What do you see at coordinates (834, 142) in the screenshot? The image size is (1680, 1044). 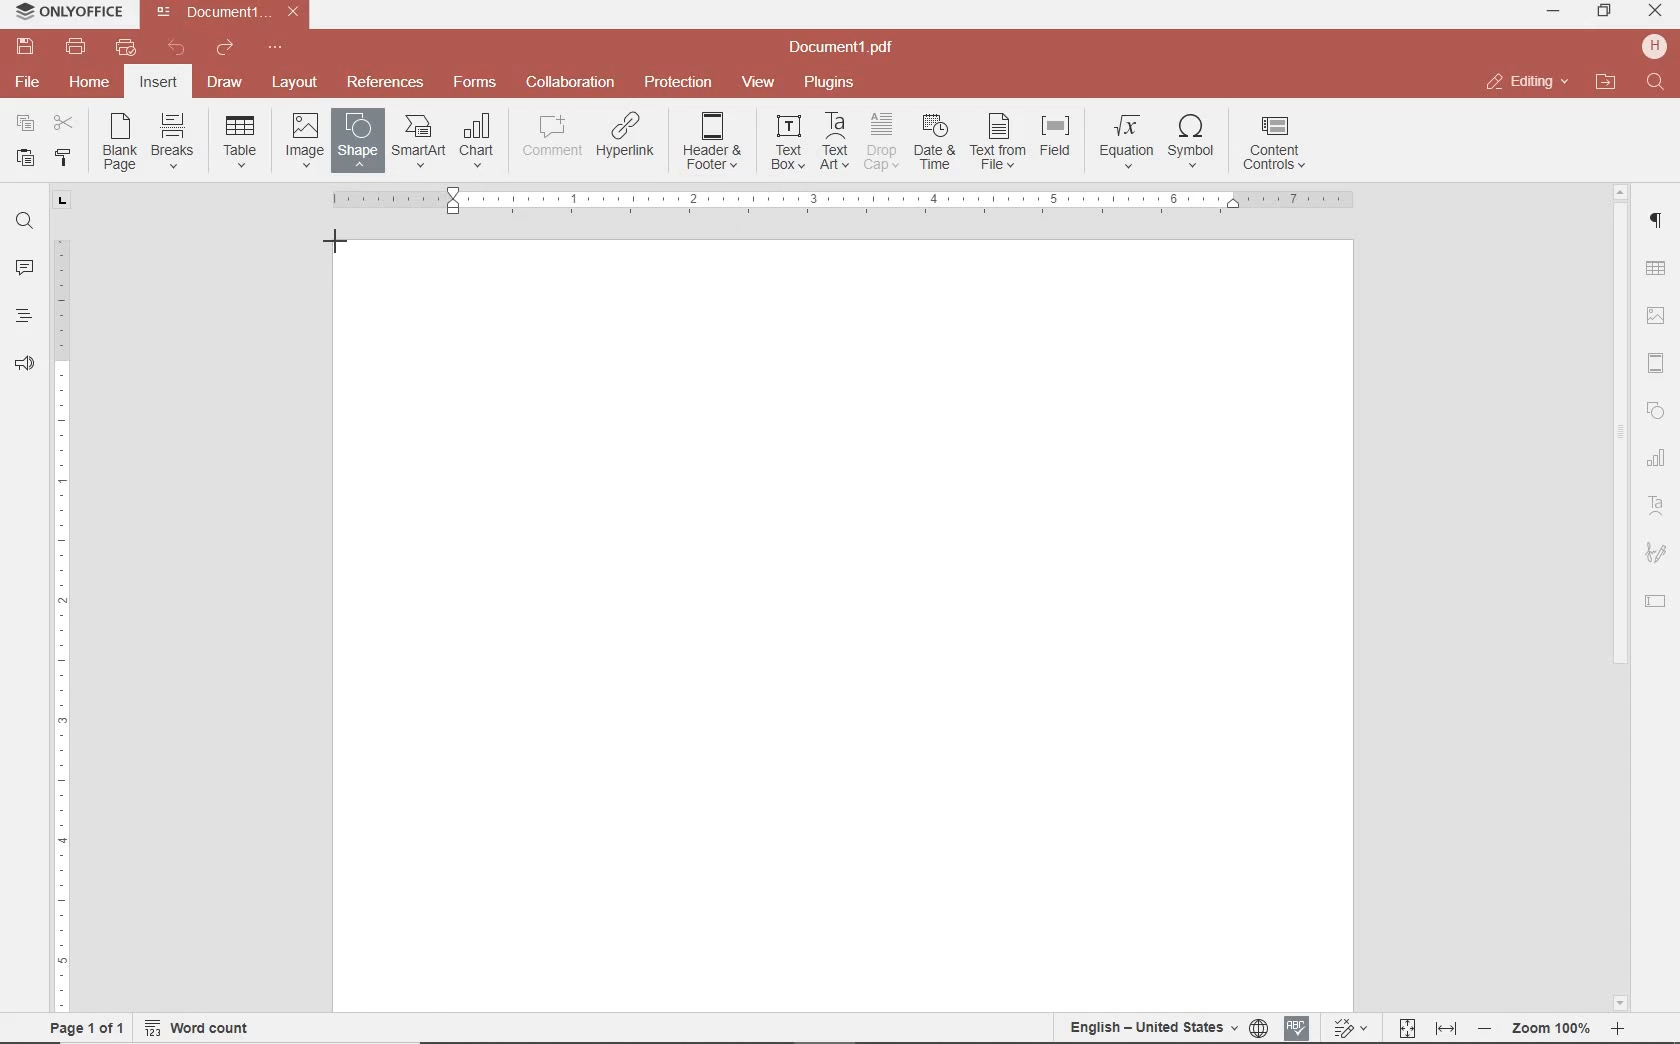 I see `INSERT TEXT ART` at bounding box center [834, 142].